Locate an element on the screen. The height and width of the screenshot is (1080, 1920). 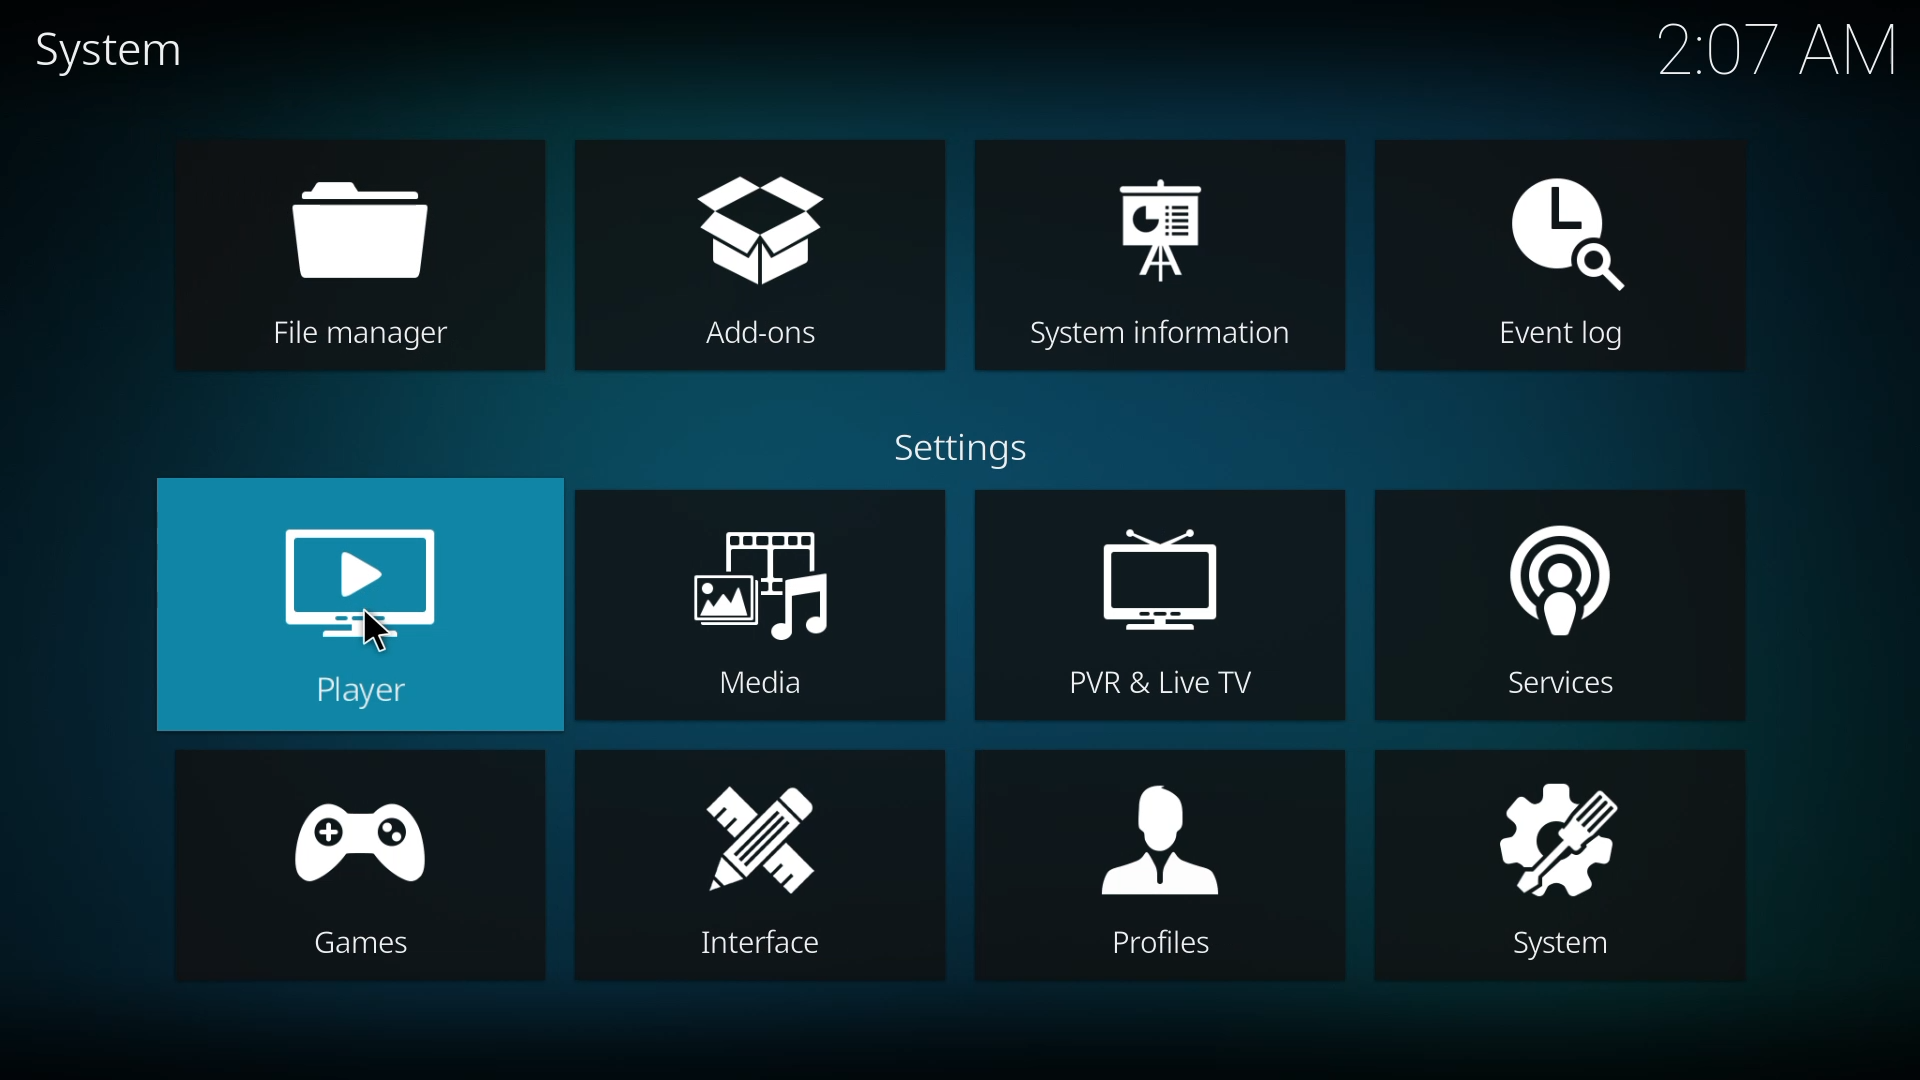
system information is located at coordinates (1165, 255).